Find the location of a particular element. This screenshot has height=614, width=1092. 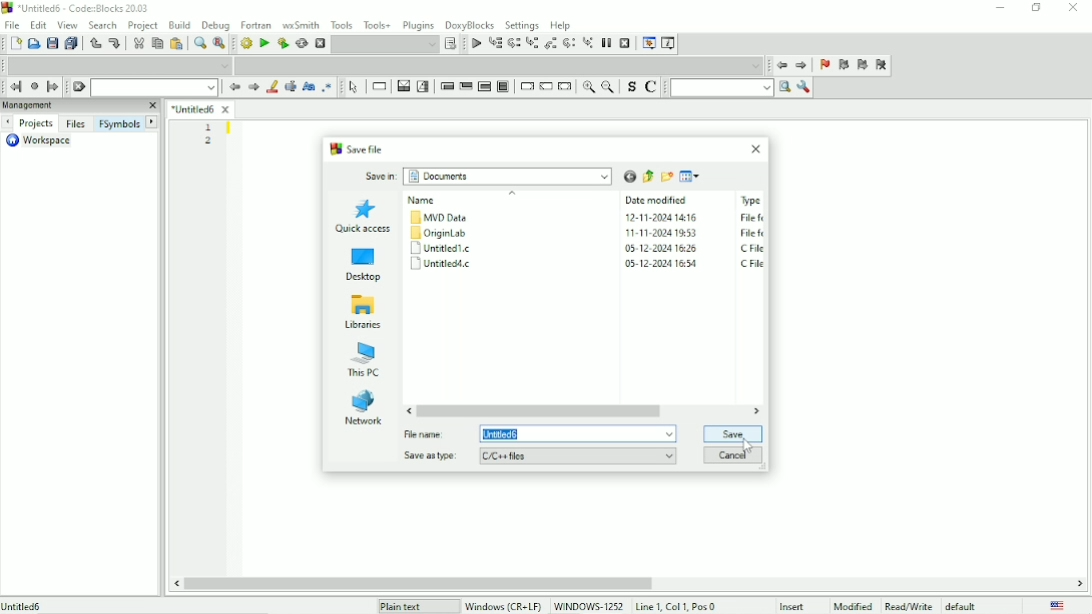

Settings is located at coordinates (521, 25).